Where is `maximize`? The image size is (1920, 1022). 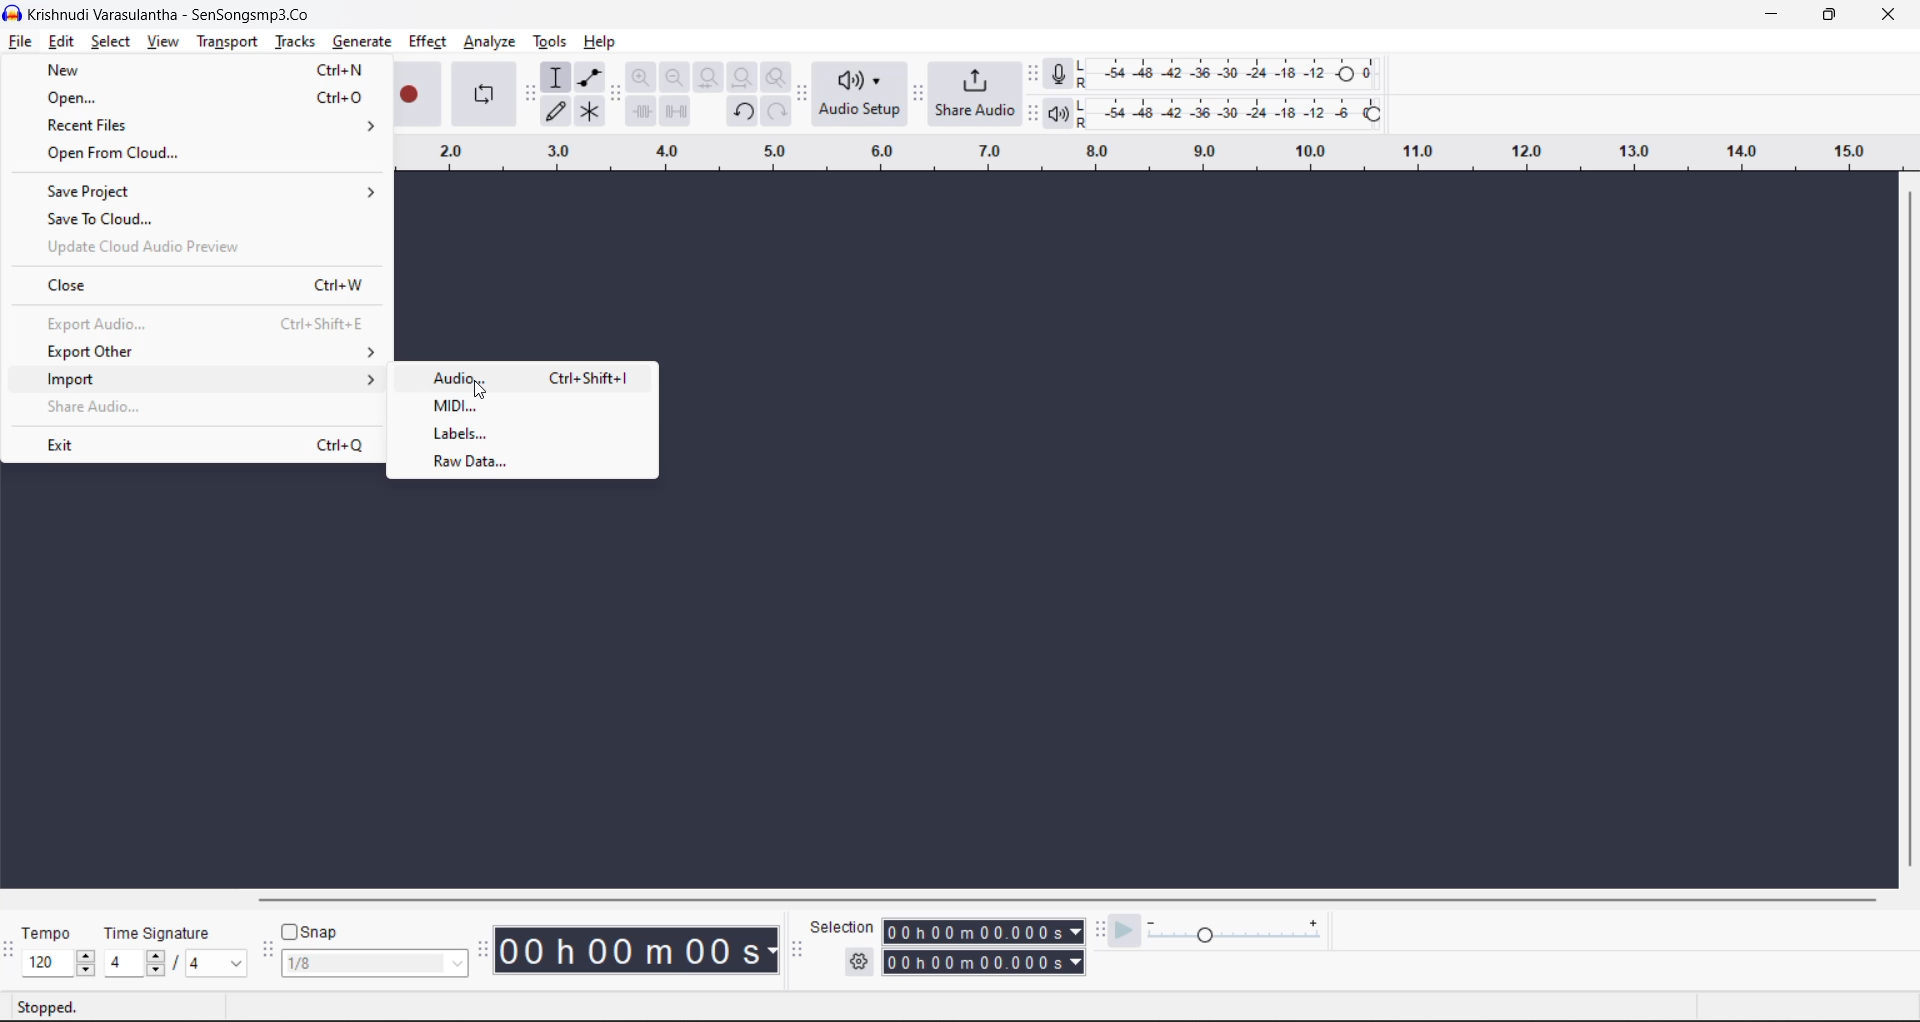 maximize is located at coordinates (1824, 15).